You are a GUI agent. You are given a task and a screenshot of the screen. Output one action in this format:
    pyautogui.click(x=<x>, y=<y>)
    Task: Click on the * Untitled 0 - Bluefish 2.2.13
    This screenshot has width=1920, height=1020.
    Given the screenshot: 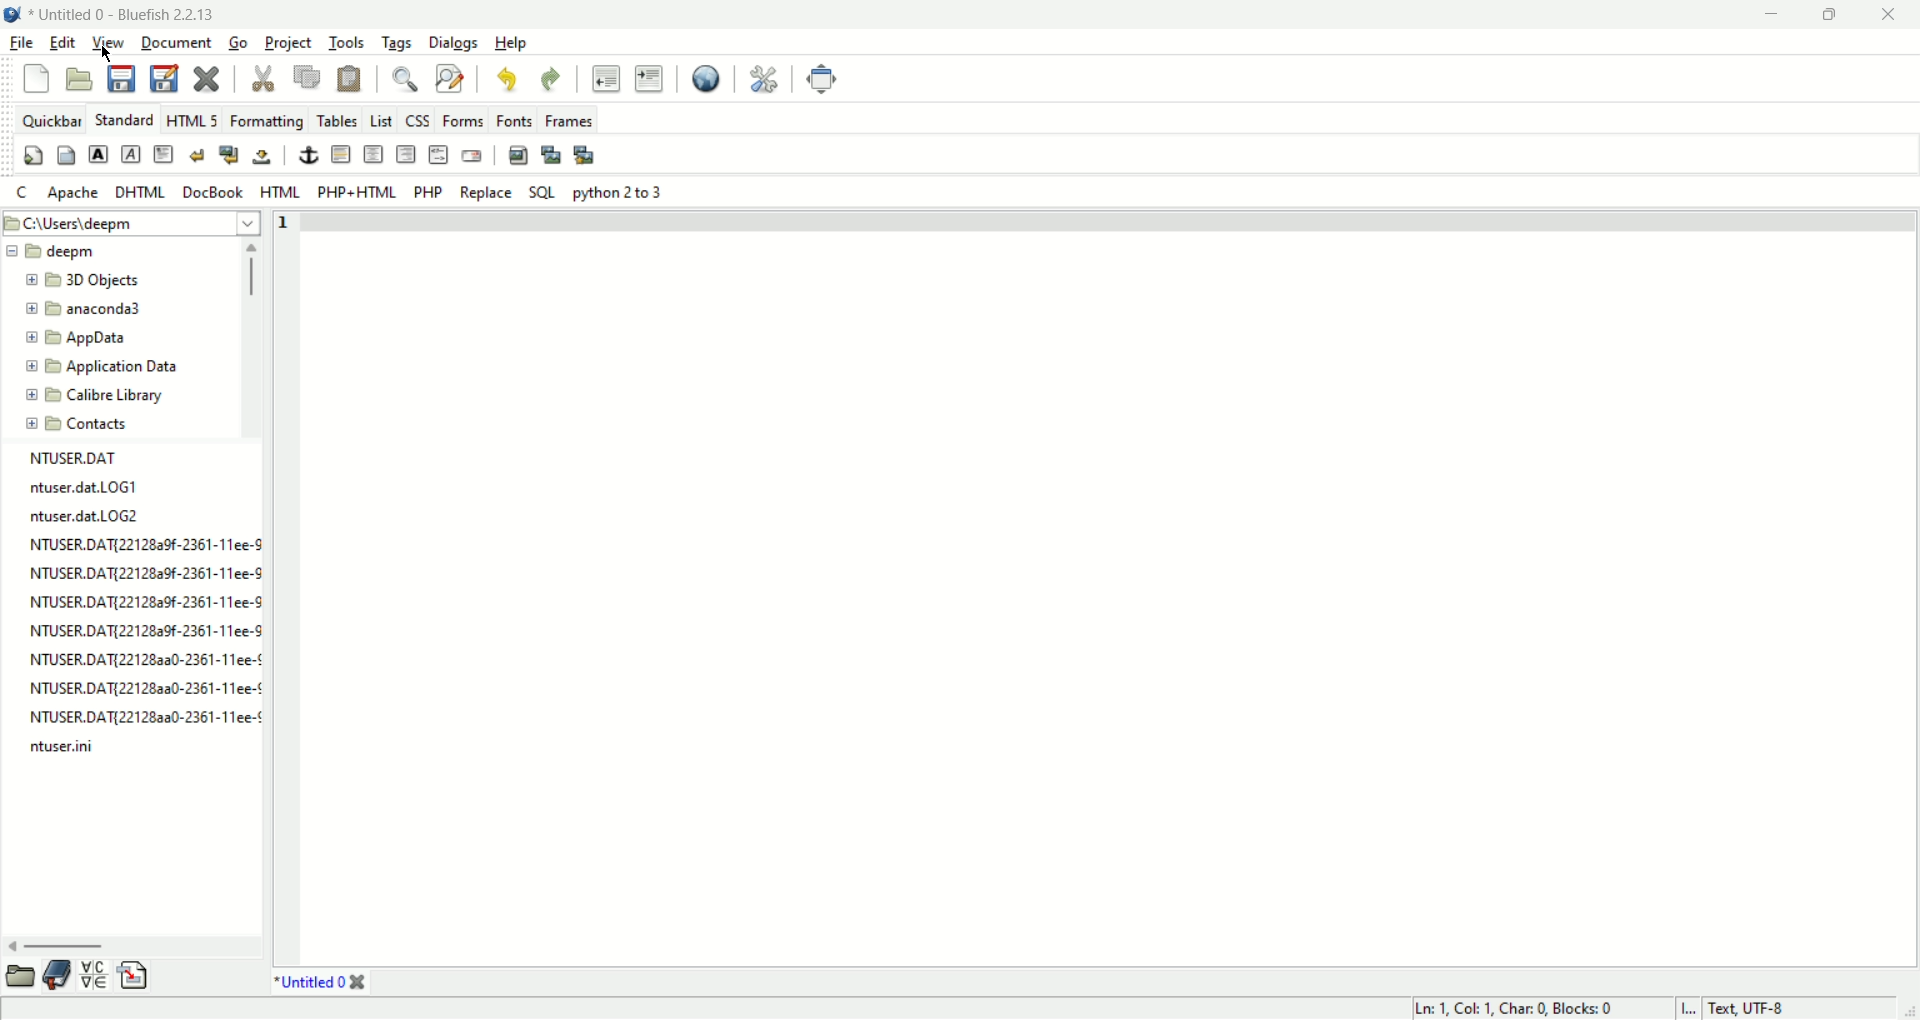 What is the action you would take?
    pyautogui.click(x=121, y=15)
    